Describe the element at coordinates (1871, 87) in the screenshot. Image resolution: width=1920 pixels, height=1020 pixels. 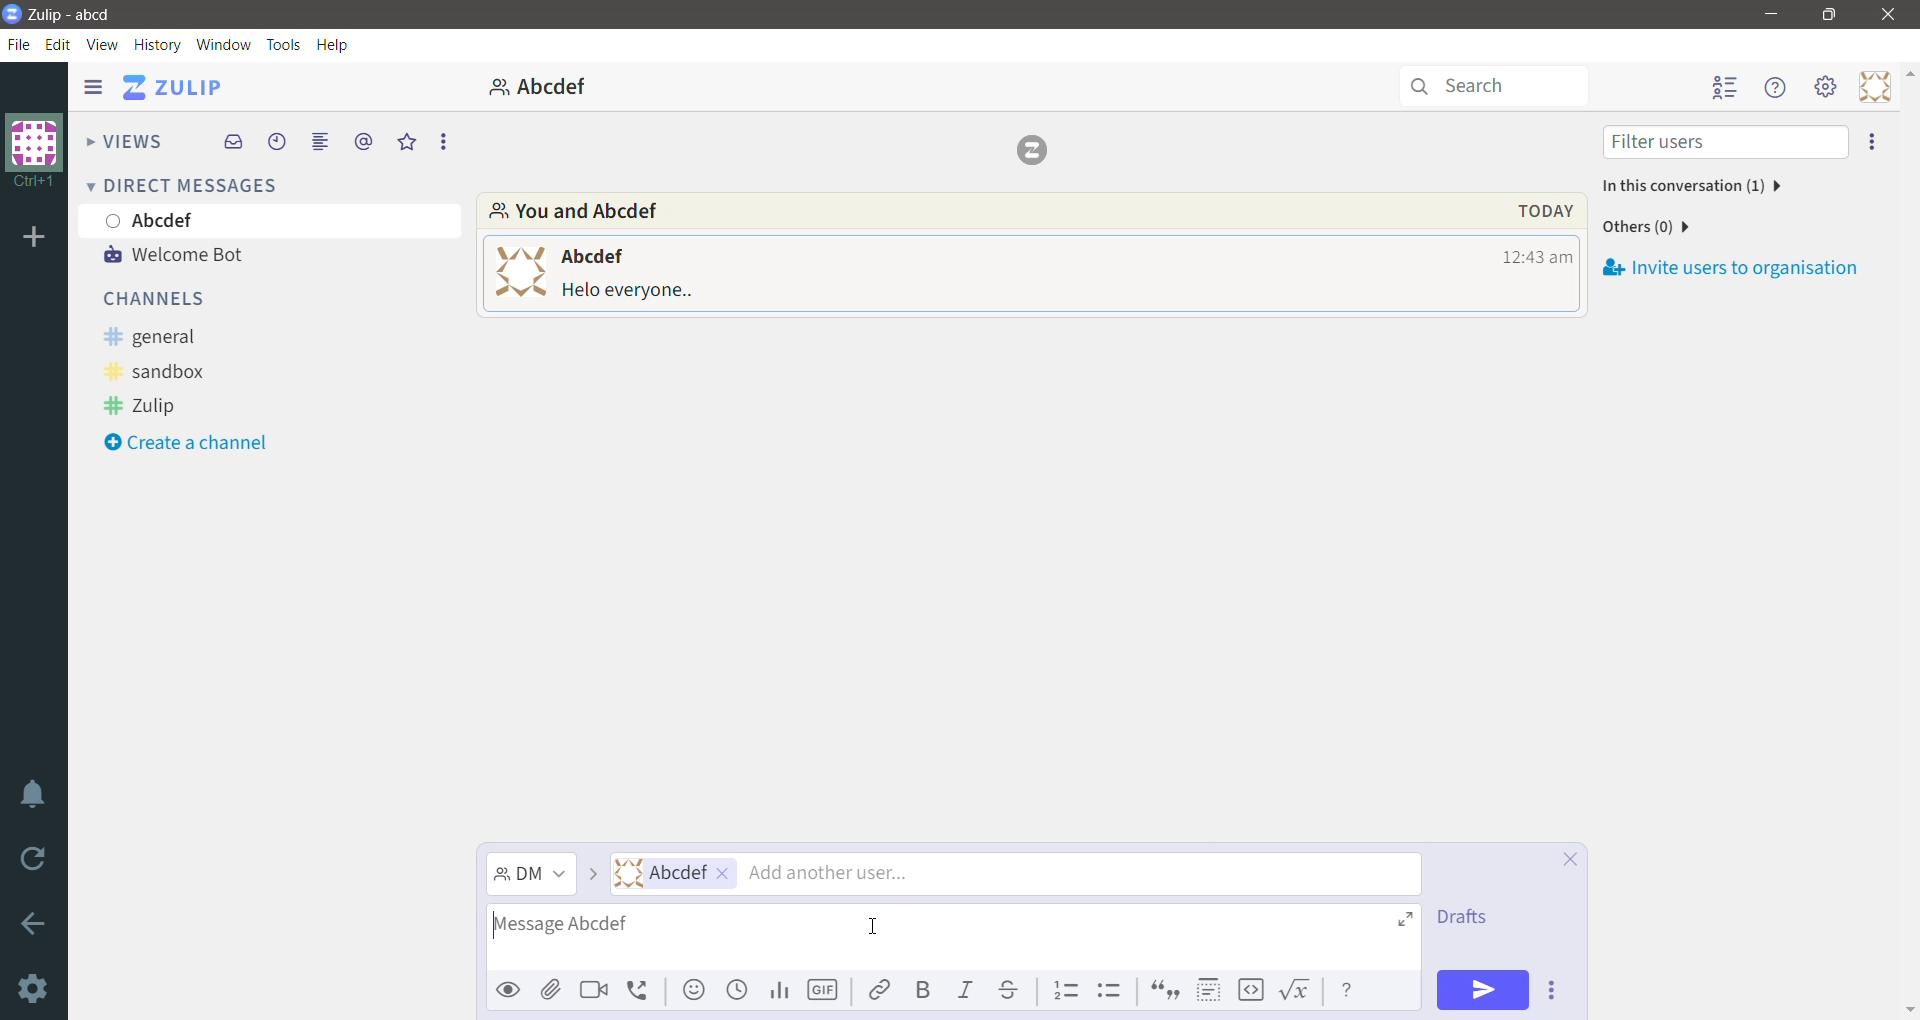
I see `Personal Menu` at that location.